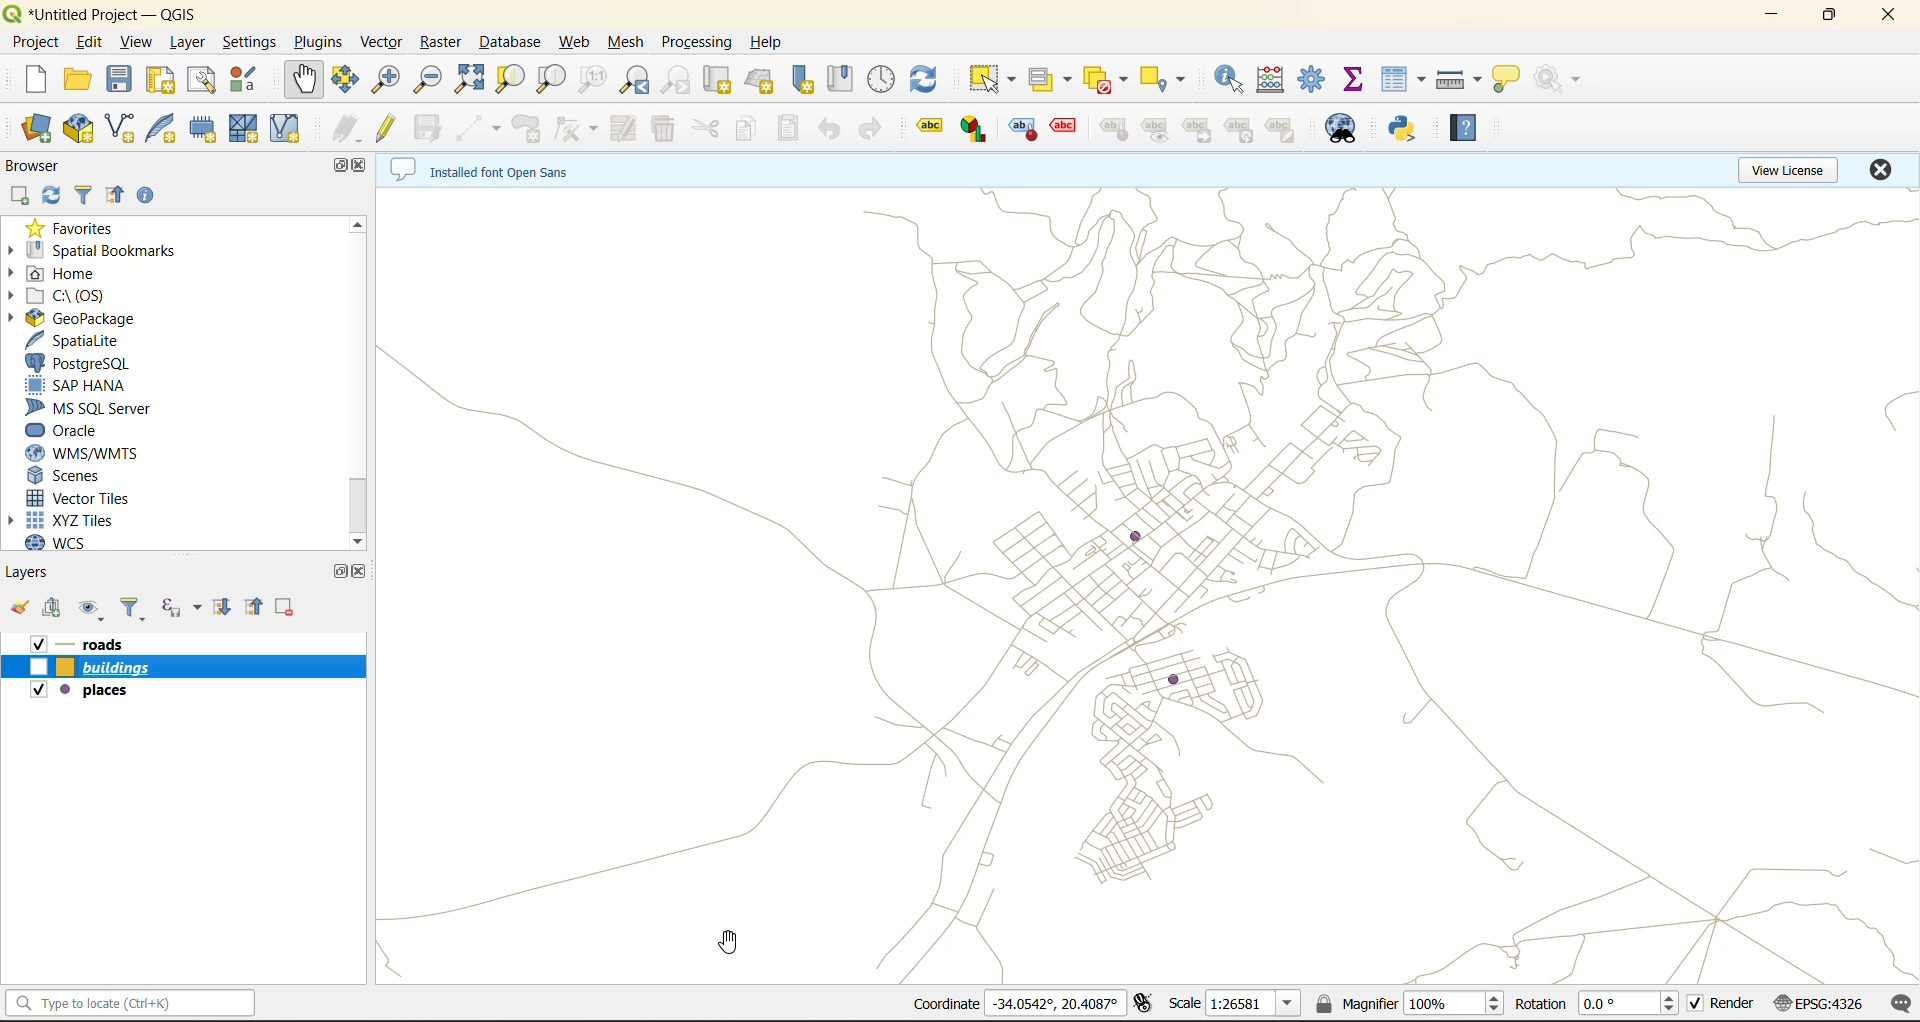 The height and width of the screenshot is (1022, 1920). What do you see at coordinates (1895, 1003) in the screenshot?
I see `log messages` at bounding box center [1895, 1003].